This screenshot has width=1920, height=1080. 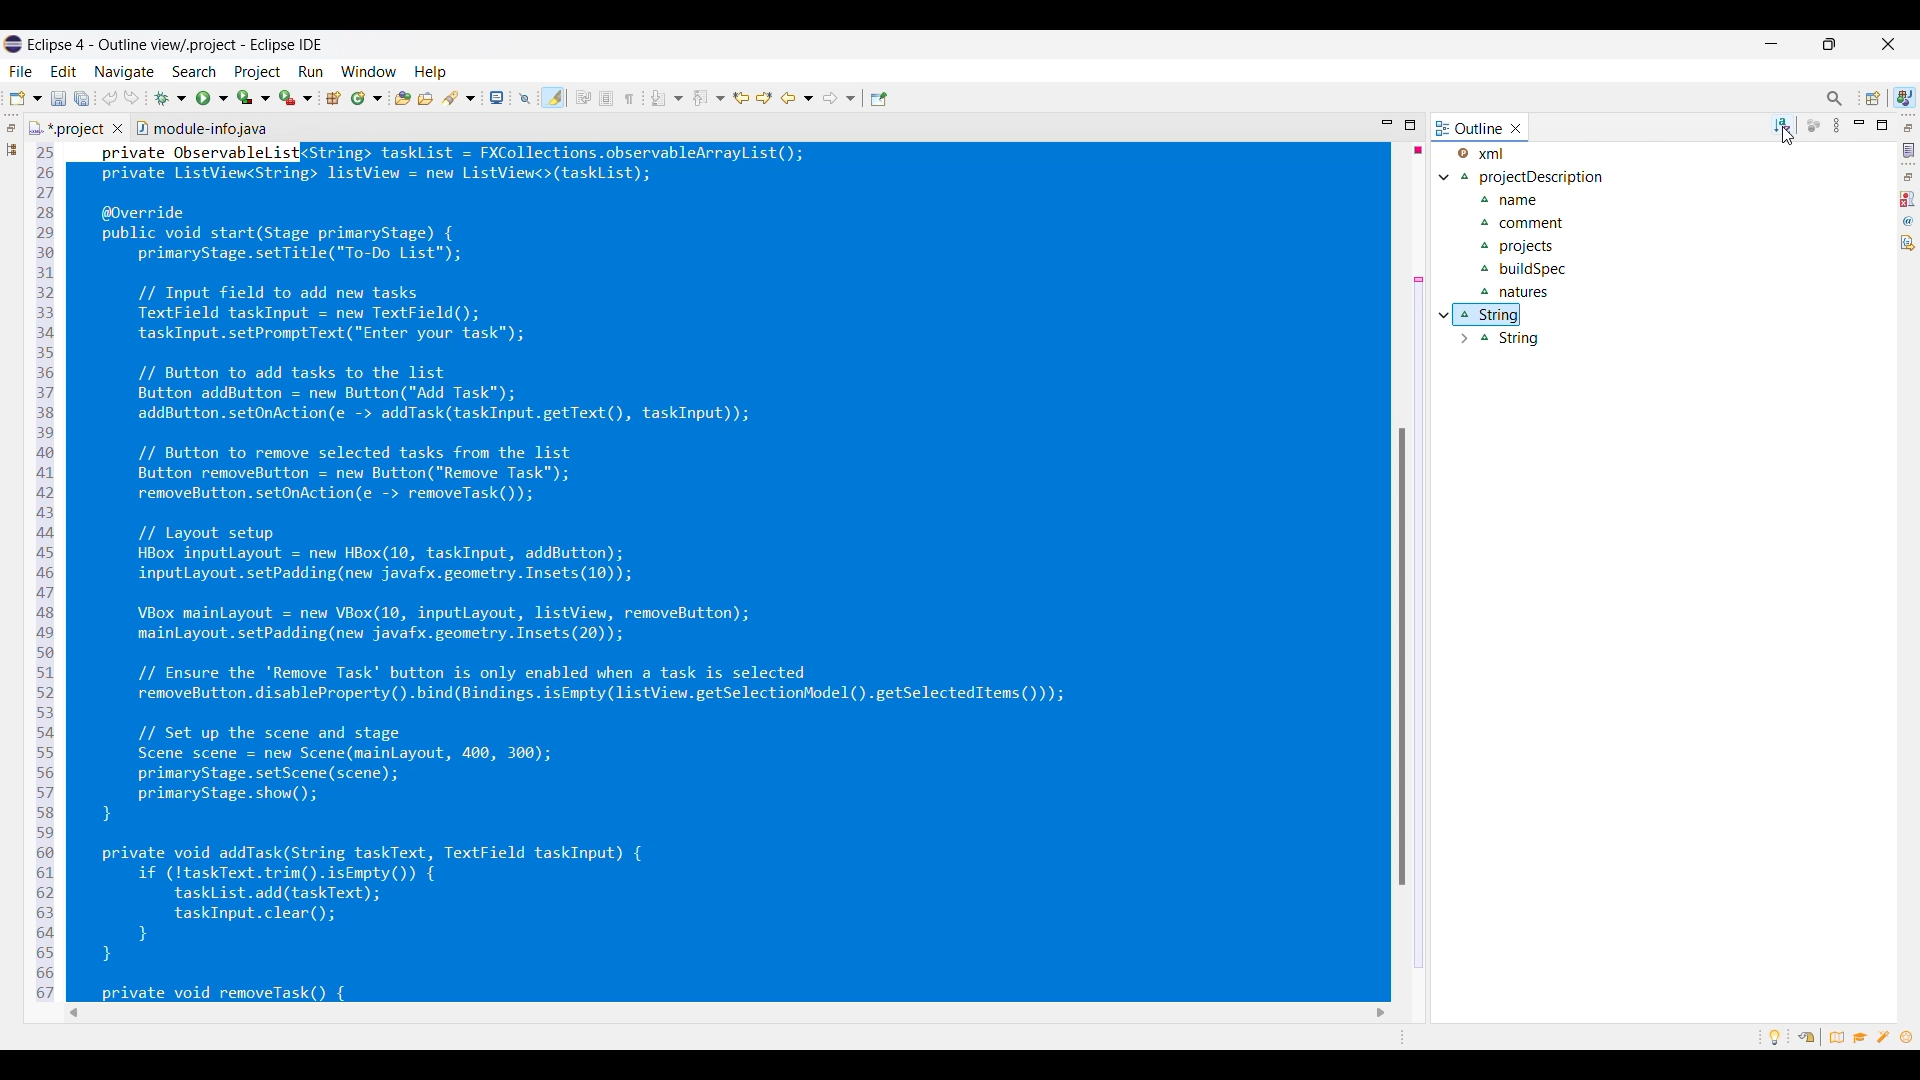 What do you see at coordinates (1881, 125) in the screenshot?
I see `Maximize` at bounding box center [1881, 125].